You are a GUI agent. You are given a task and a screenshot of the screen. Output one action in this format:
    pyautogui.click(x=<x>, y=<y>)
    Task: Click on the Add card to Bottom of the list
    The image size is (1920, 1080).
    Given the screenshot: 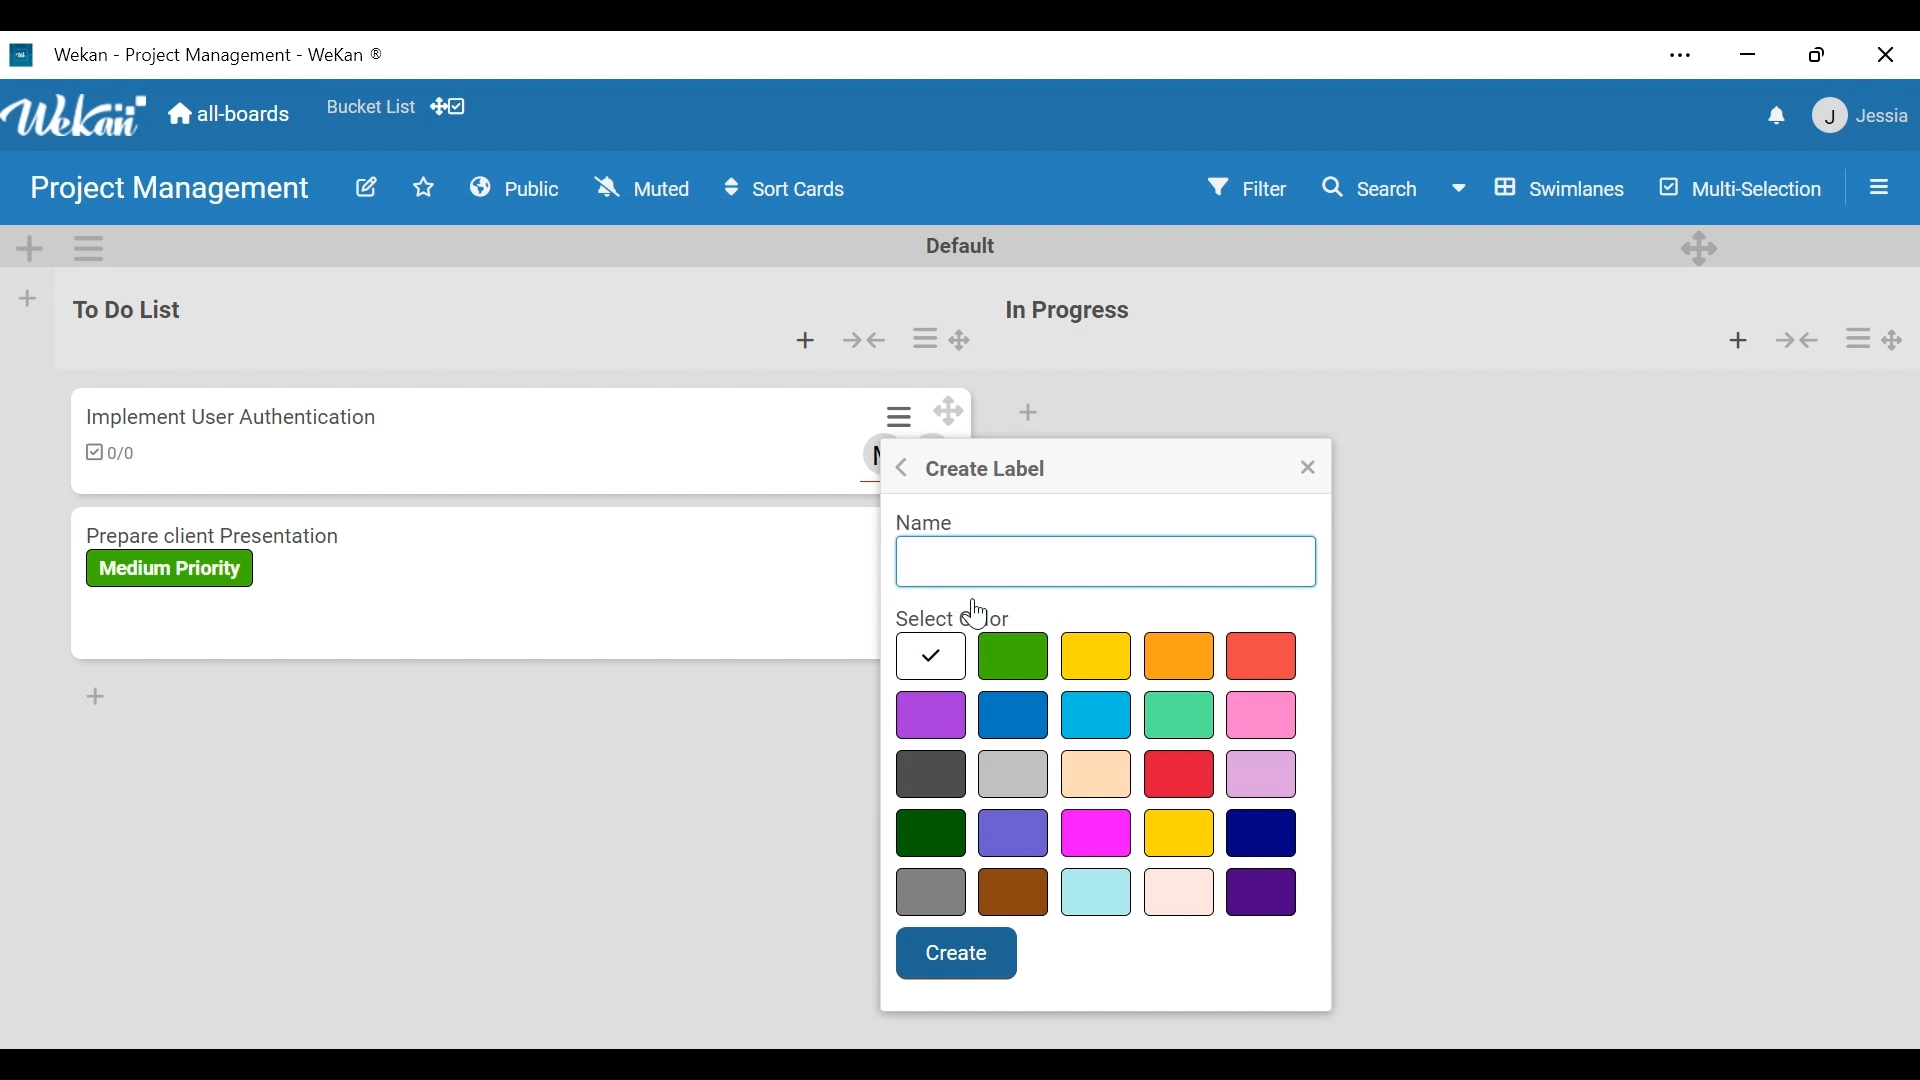 What is the action you would take?
    pyautogui.click(x=94, y=696)
    